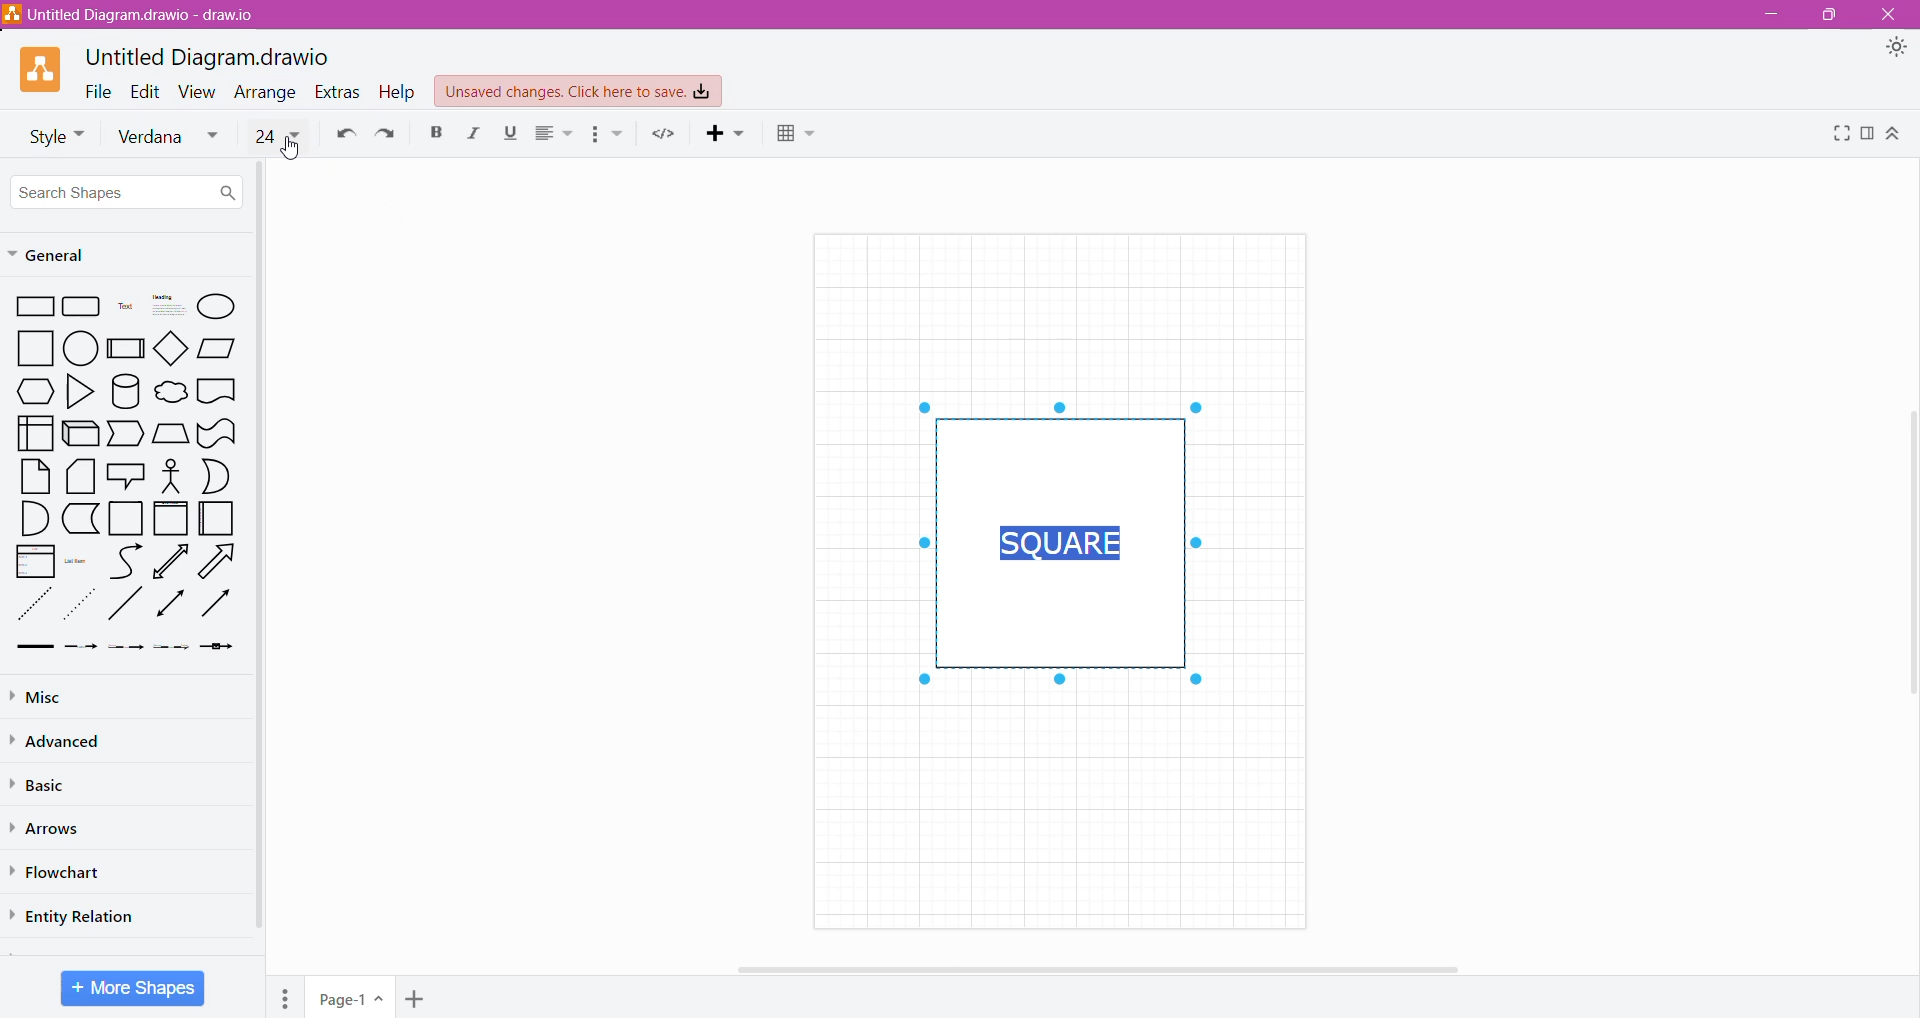 Image resolution: width=1920 pixels, height=1018 pixels. What do you see at coordinates (51, 136) in the screenshot?
I see `Font Style` at bounding box center [51, 136].